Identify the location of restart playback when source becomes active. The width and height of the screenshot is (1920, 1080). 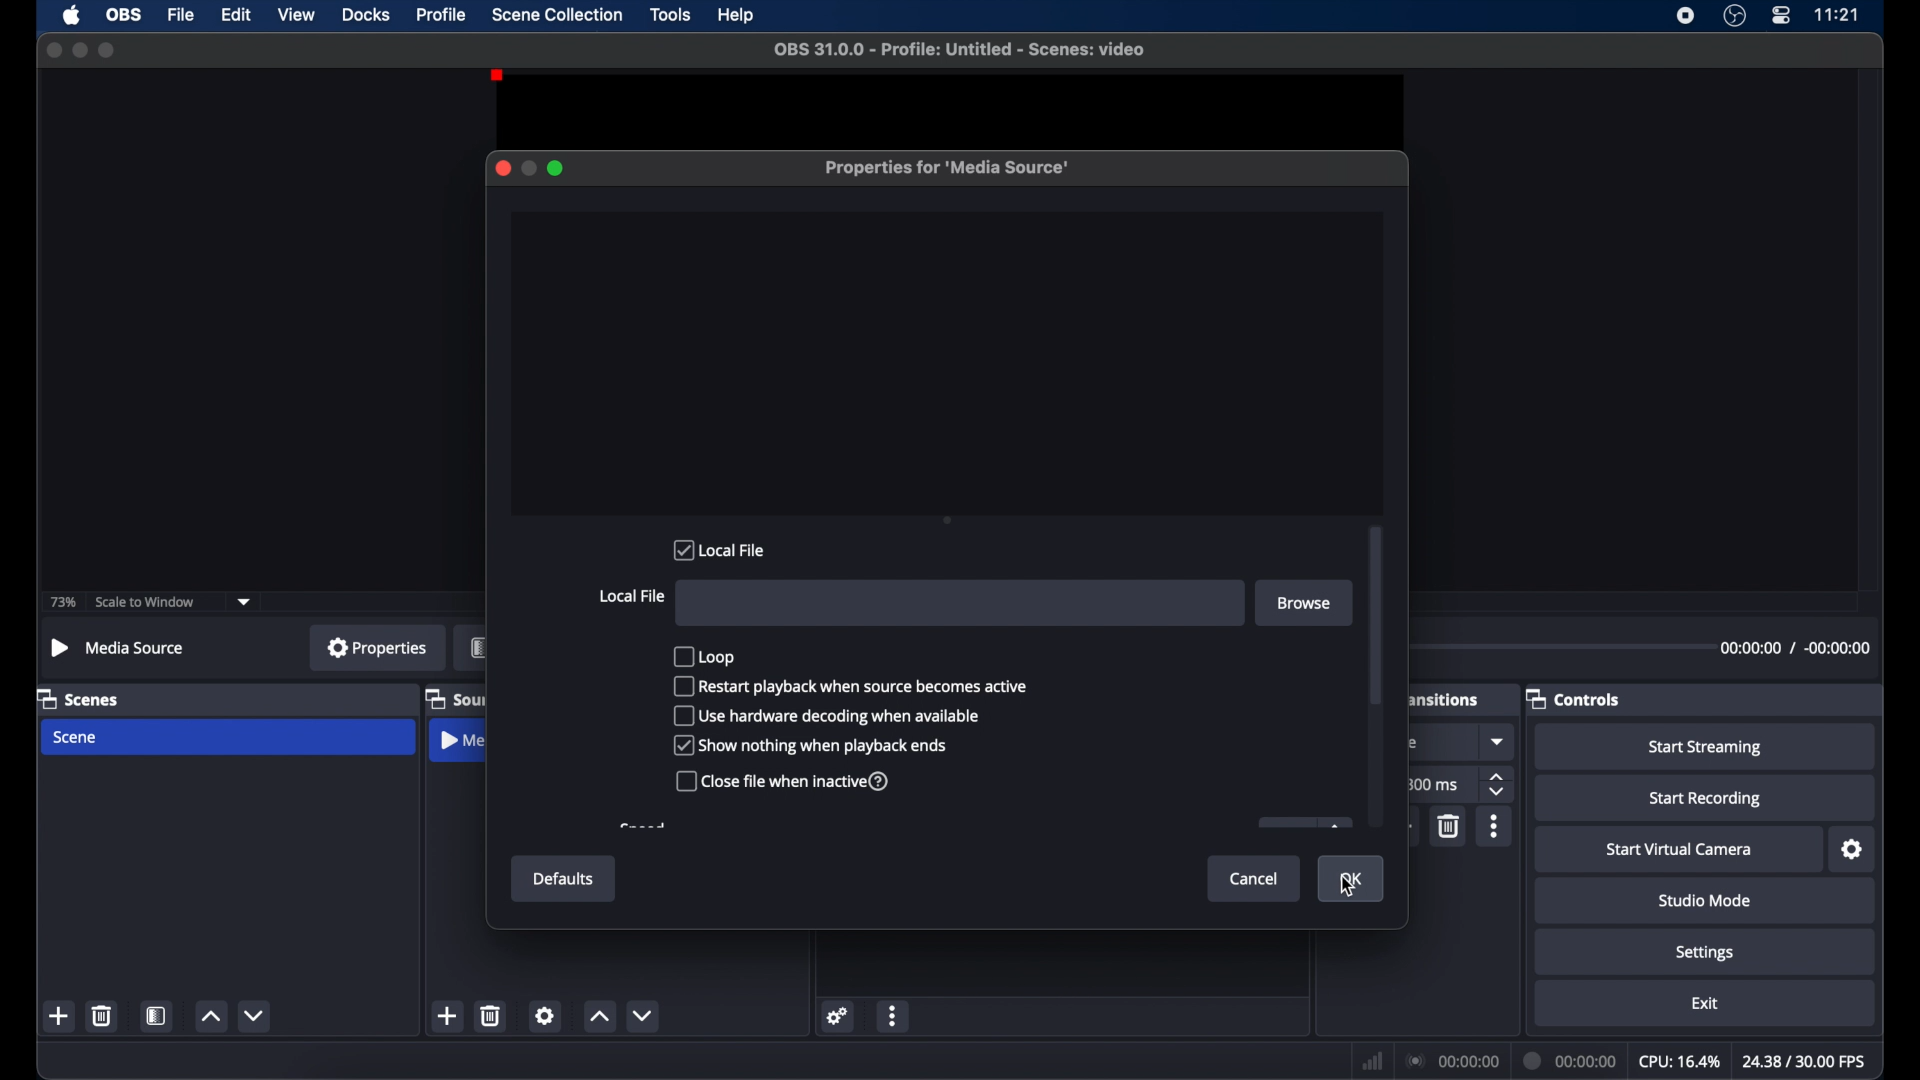
(848, 686).